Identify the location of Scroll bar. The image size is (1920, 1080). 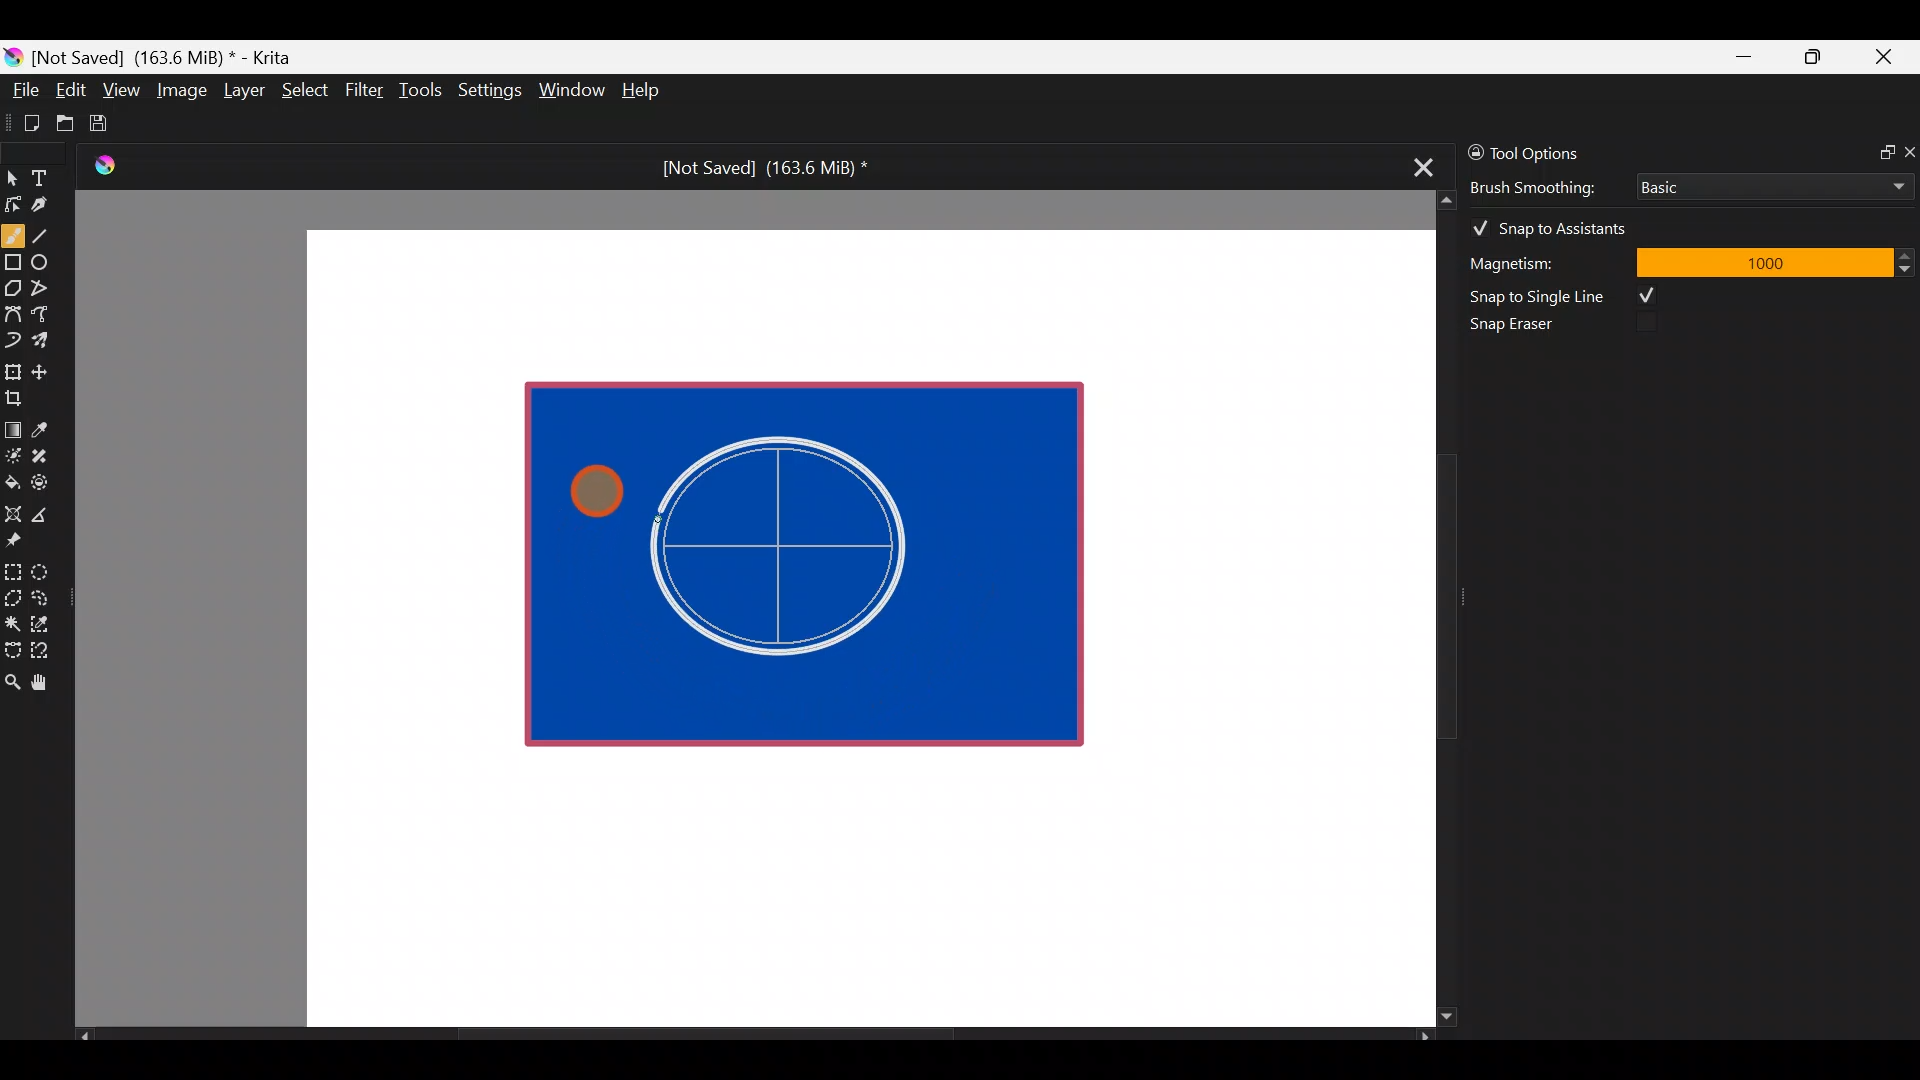
(754, 1036).